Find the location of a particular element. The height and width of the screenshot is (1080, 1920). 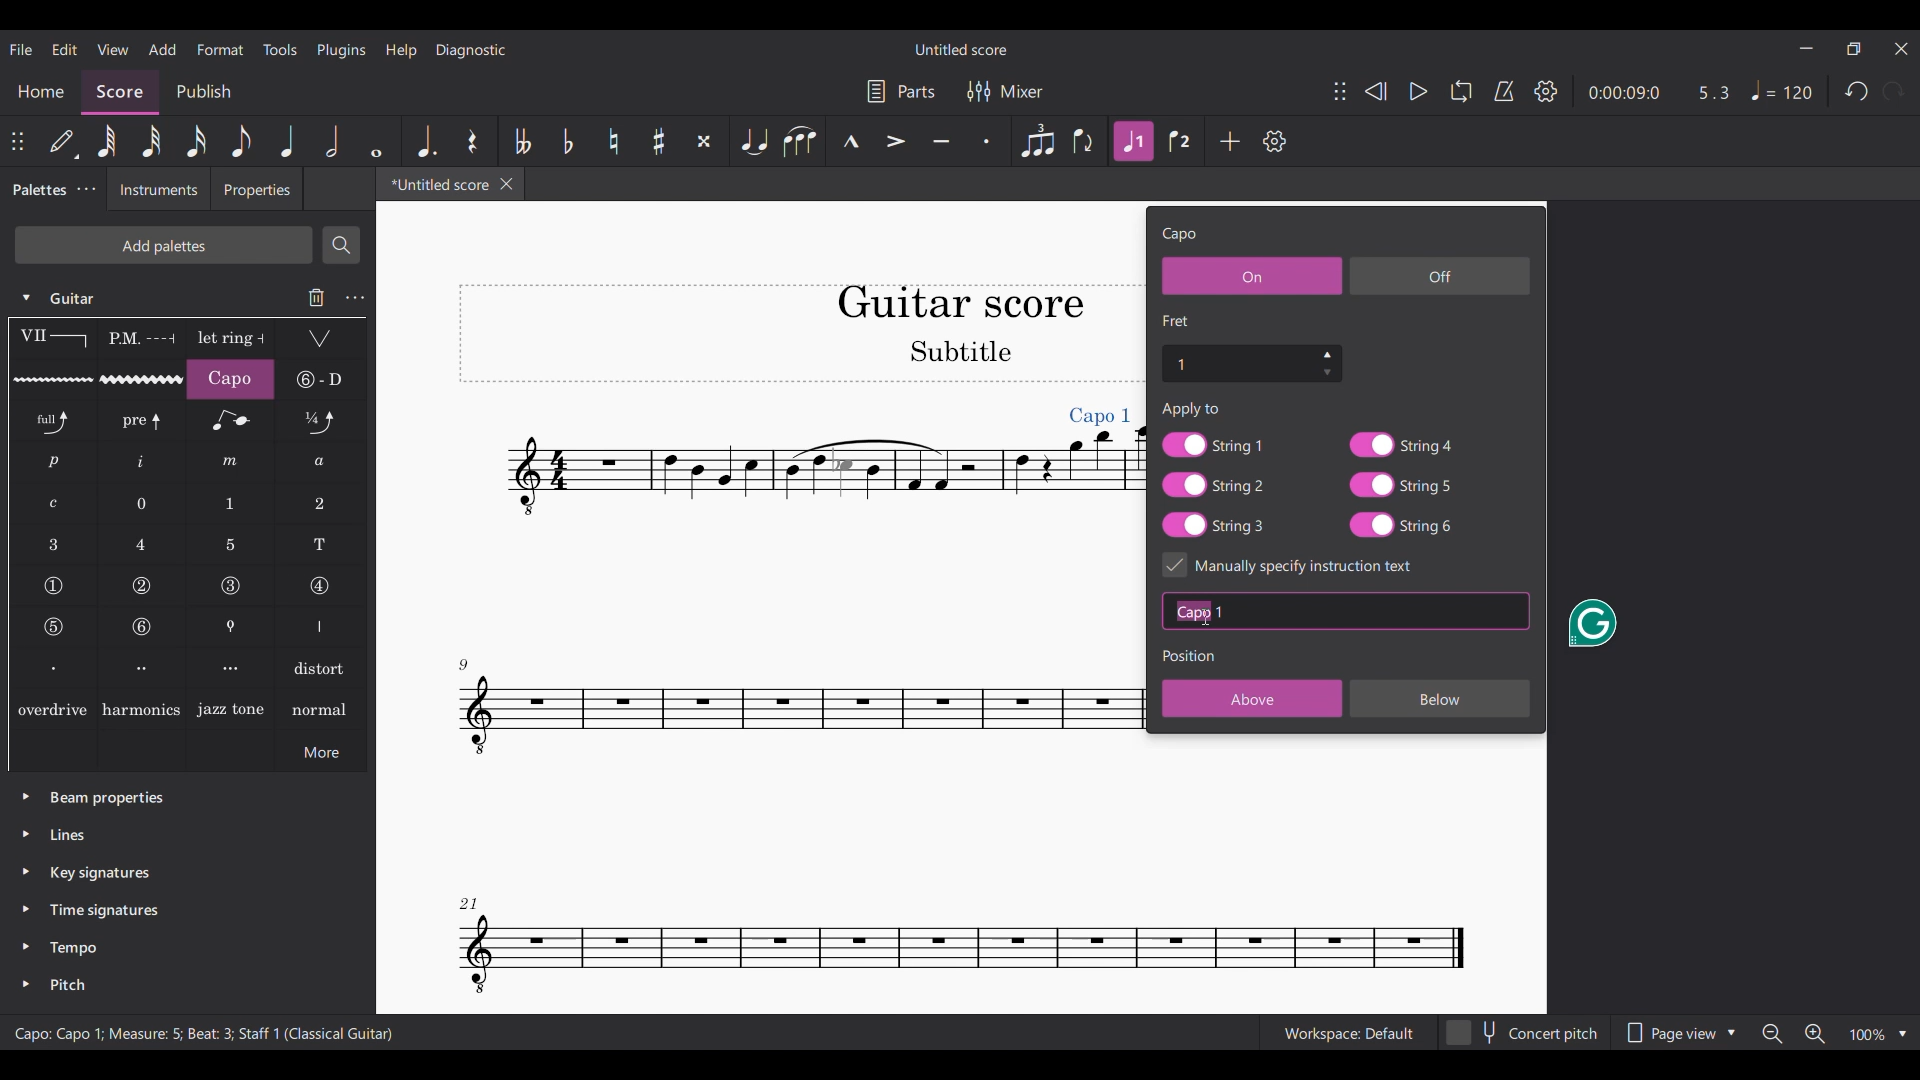

Page view options is located at coordinates (1681, 1032).